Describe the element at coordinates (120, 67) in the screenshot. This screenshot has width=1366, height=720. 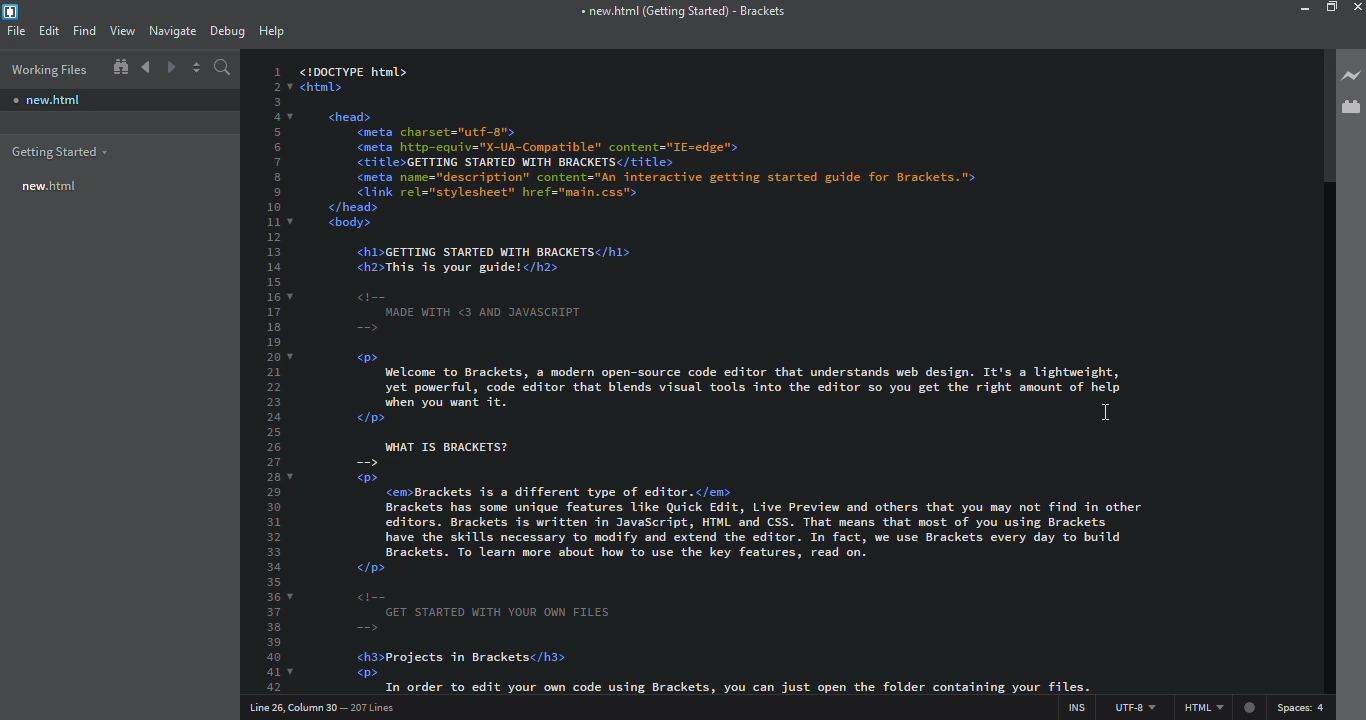
I see `show in file tree` at that location.